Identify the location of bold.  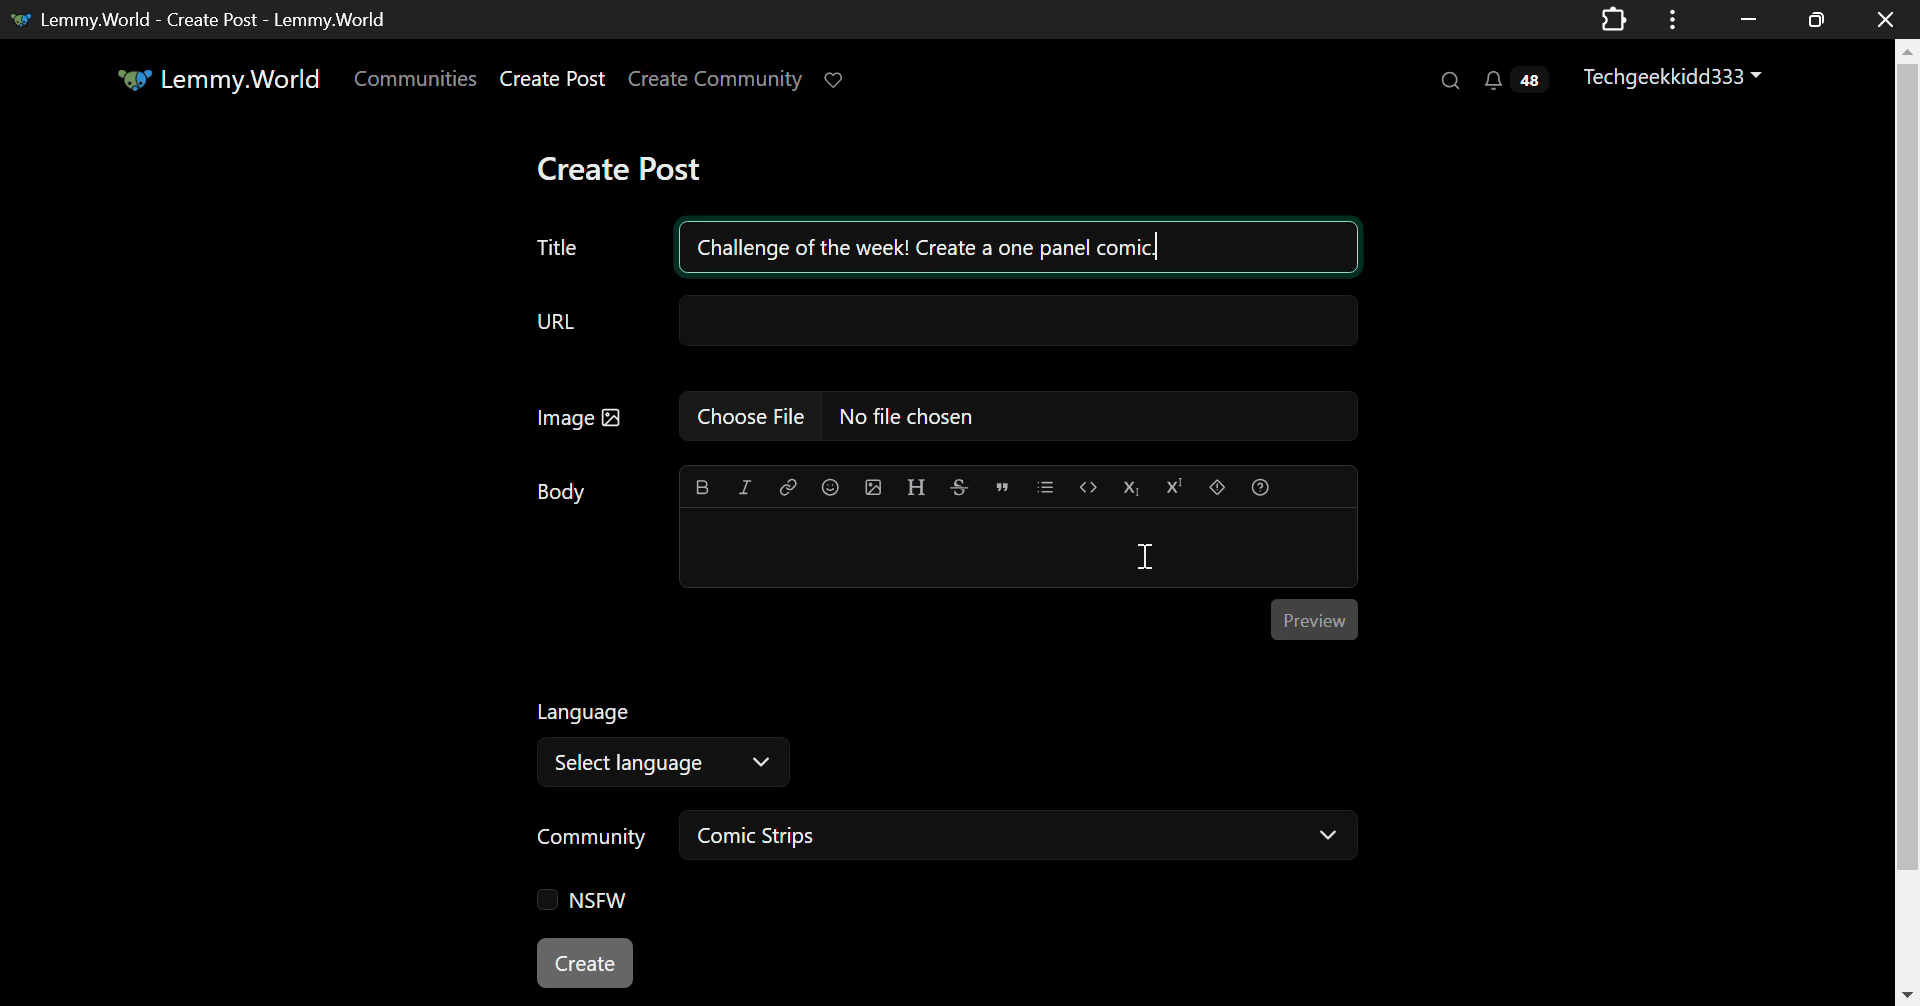
(698, 487).